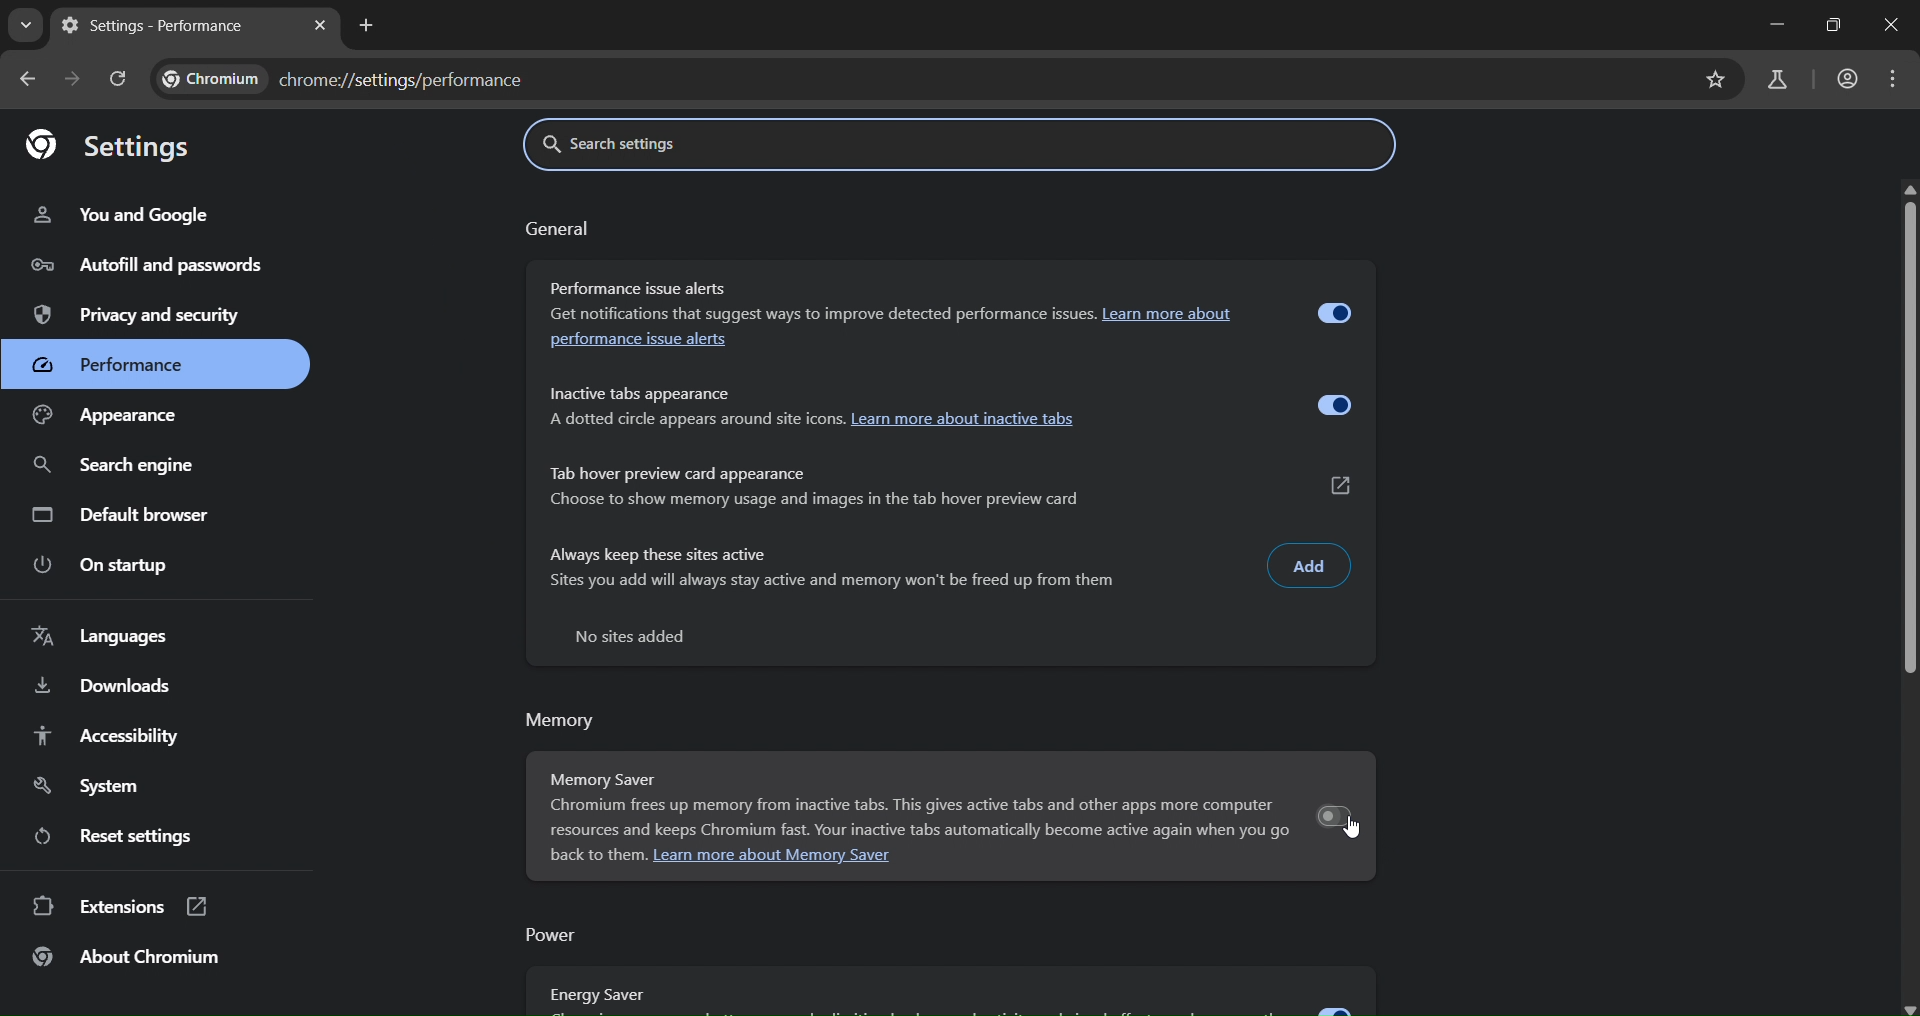 The height and width of the screenshot is (1016, 1920). What do you see at coordinates (1168, 316) in the screenshot?
I see `Learn more about` at bounding box center [1168, 316].